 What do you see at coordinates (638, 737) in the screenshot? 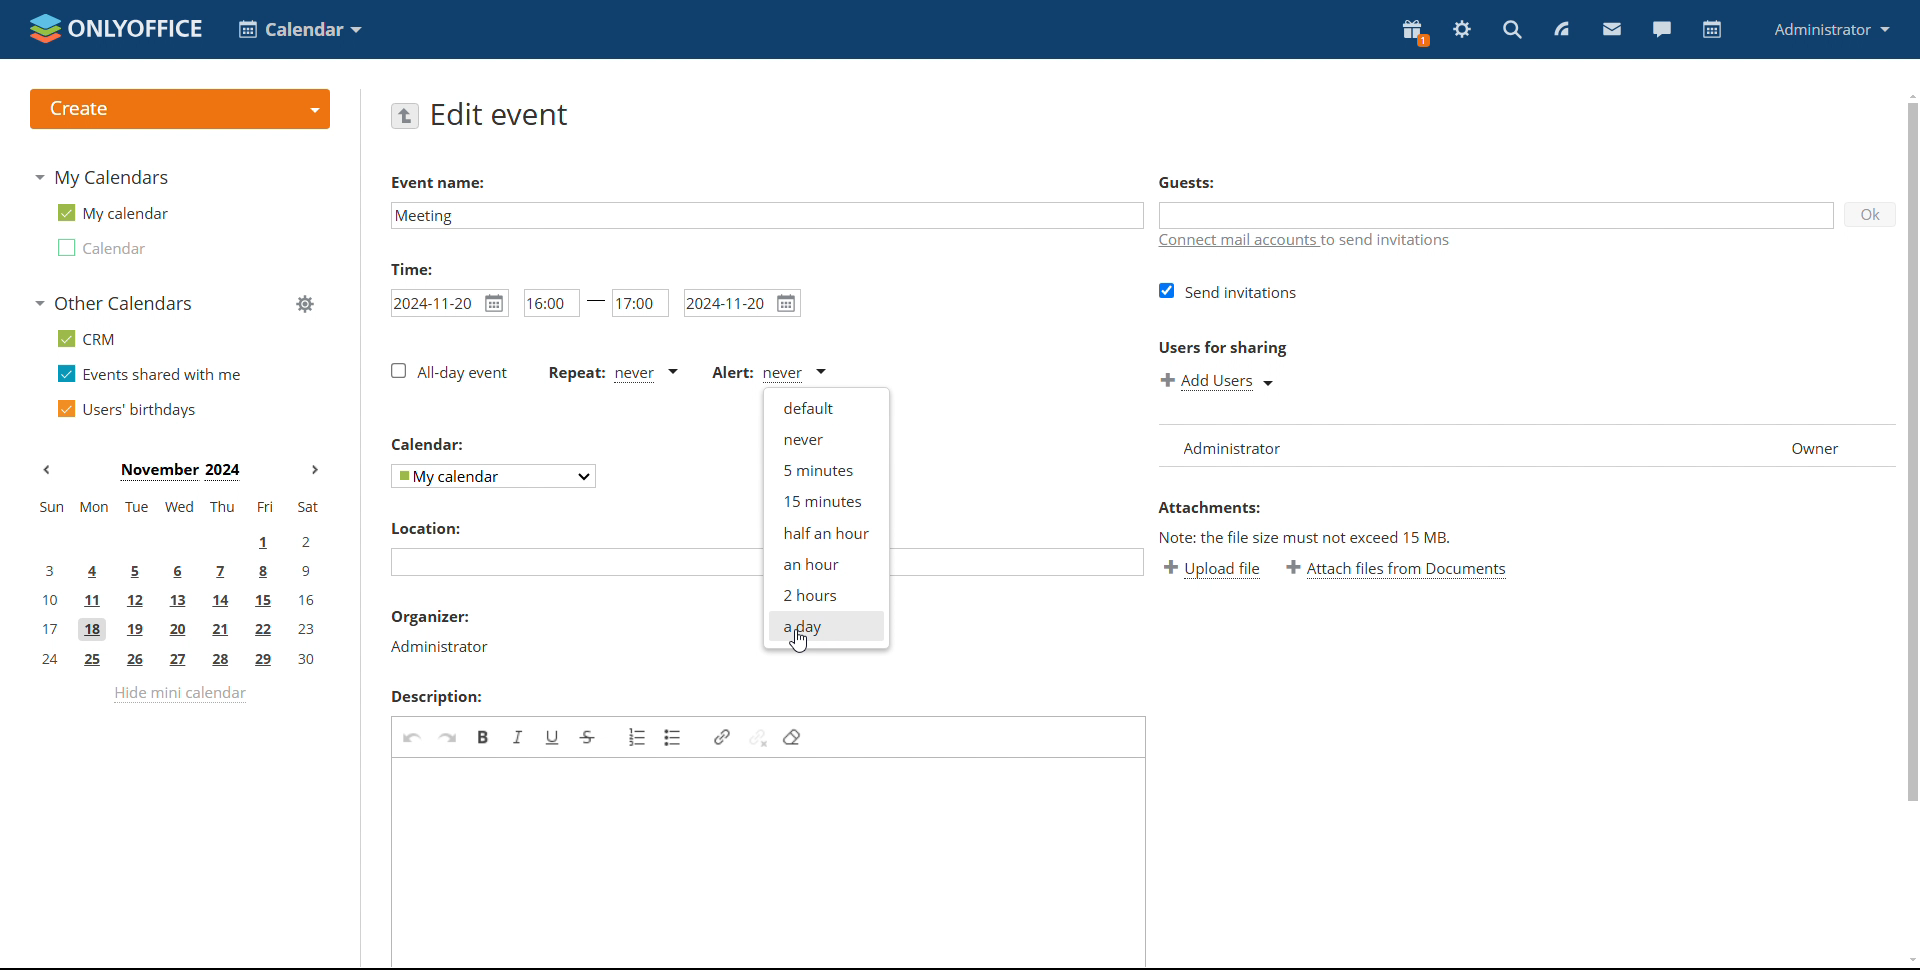
I see `insert/remove numbered list` at bounding box center [638, 737].